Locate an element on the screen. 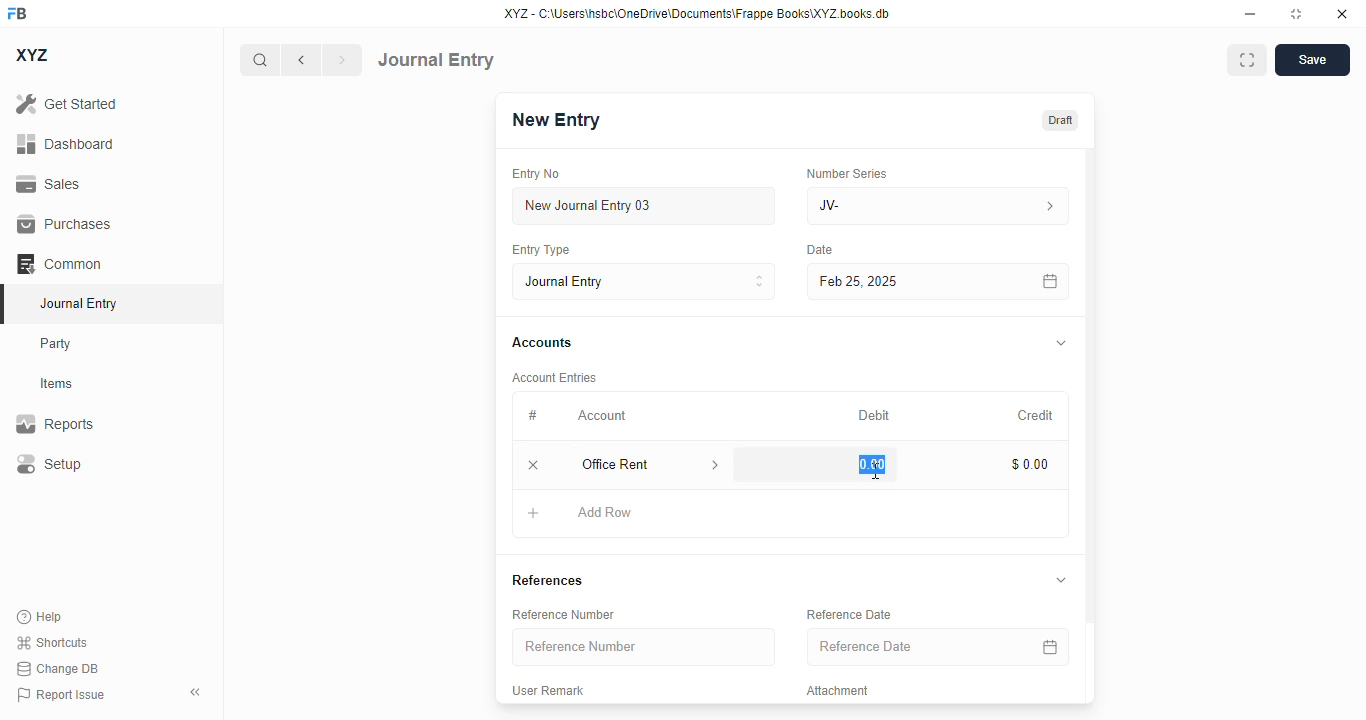  remove is located at coordinates (533, 464).